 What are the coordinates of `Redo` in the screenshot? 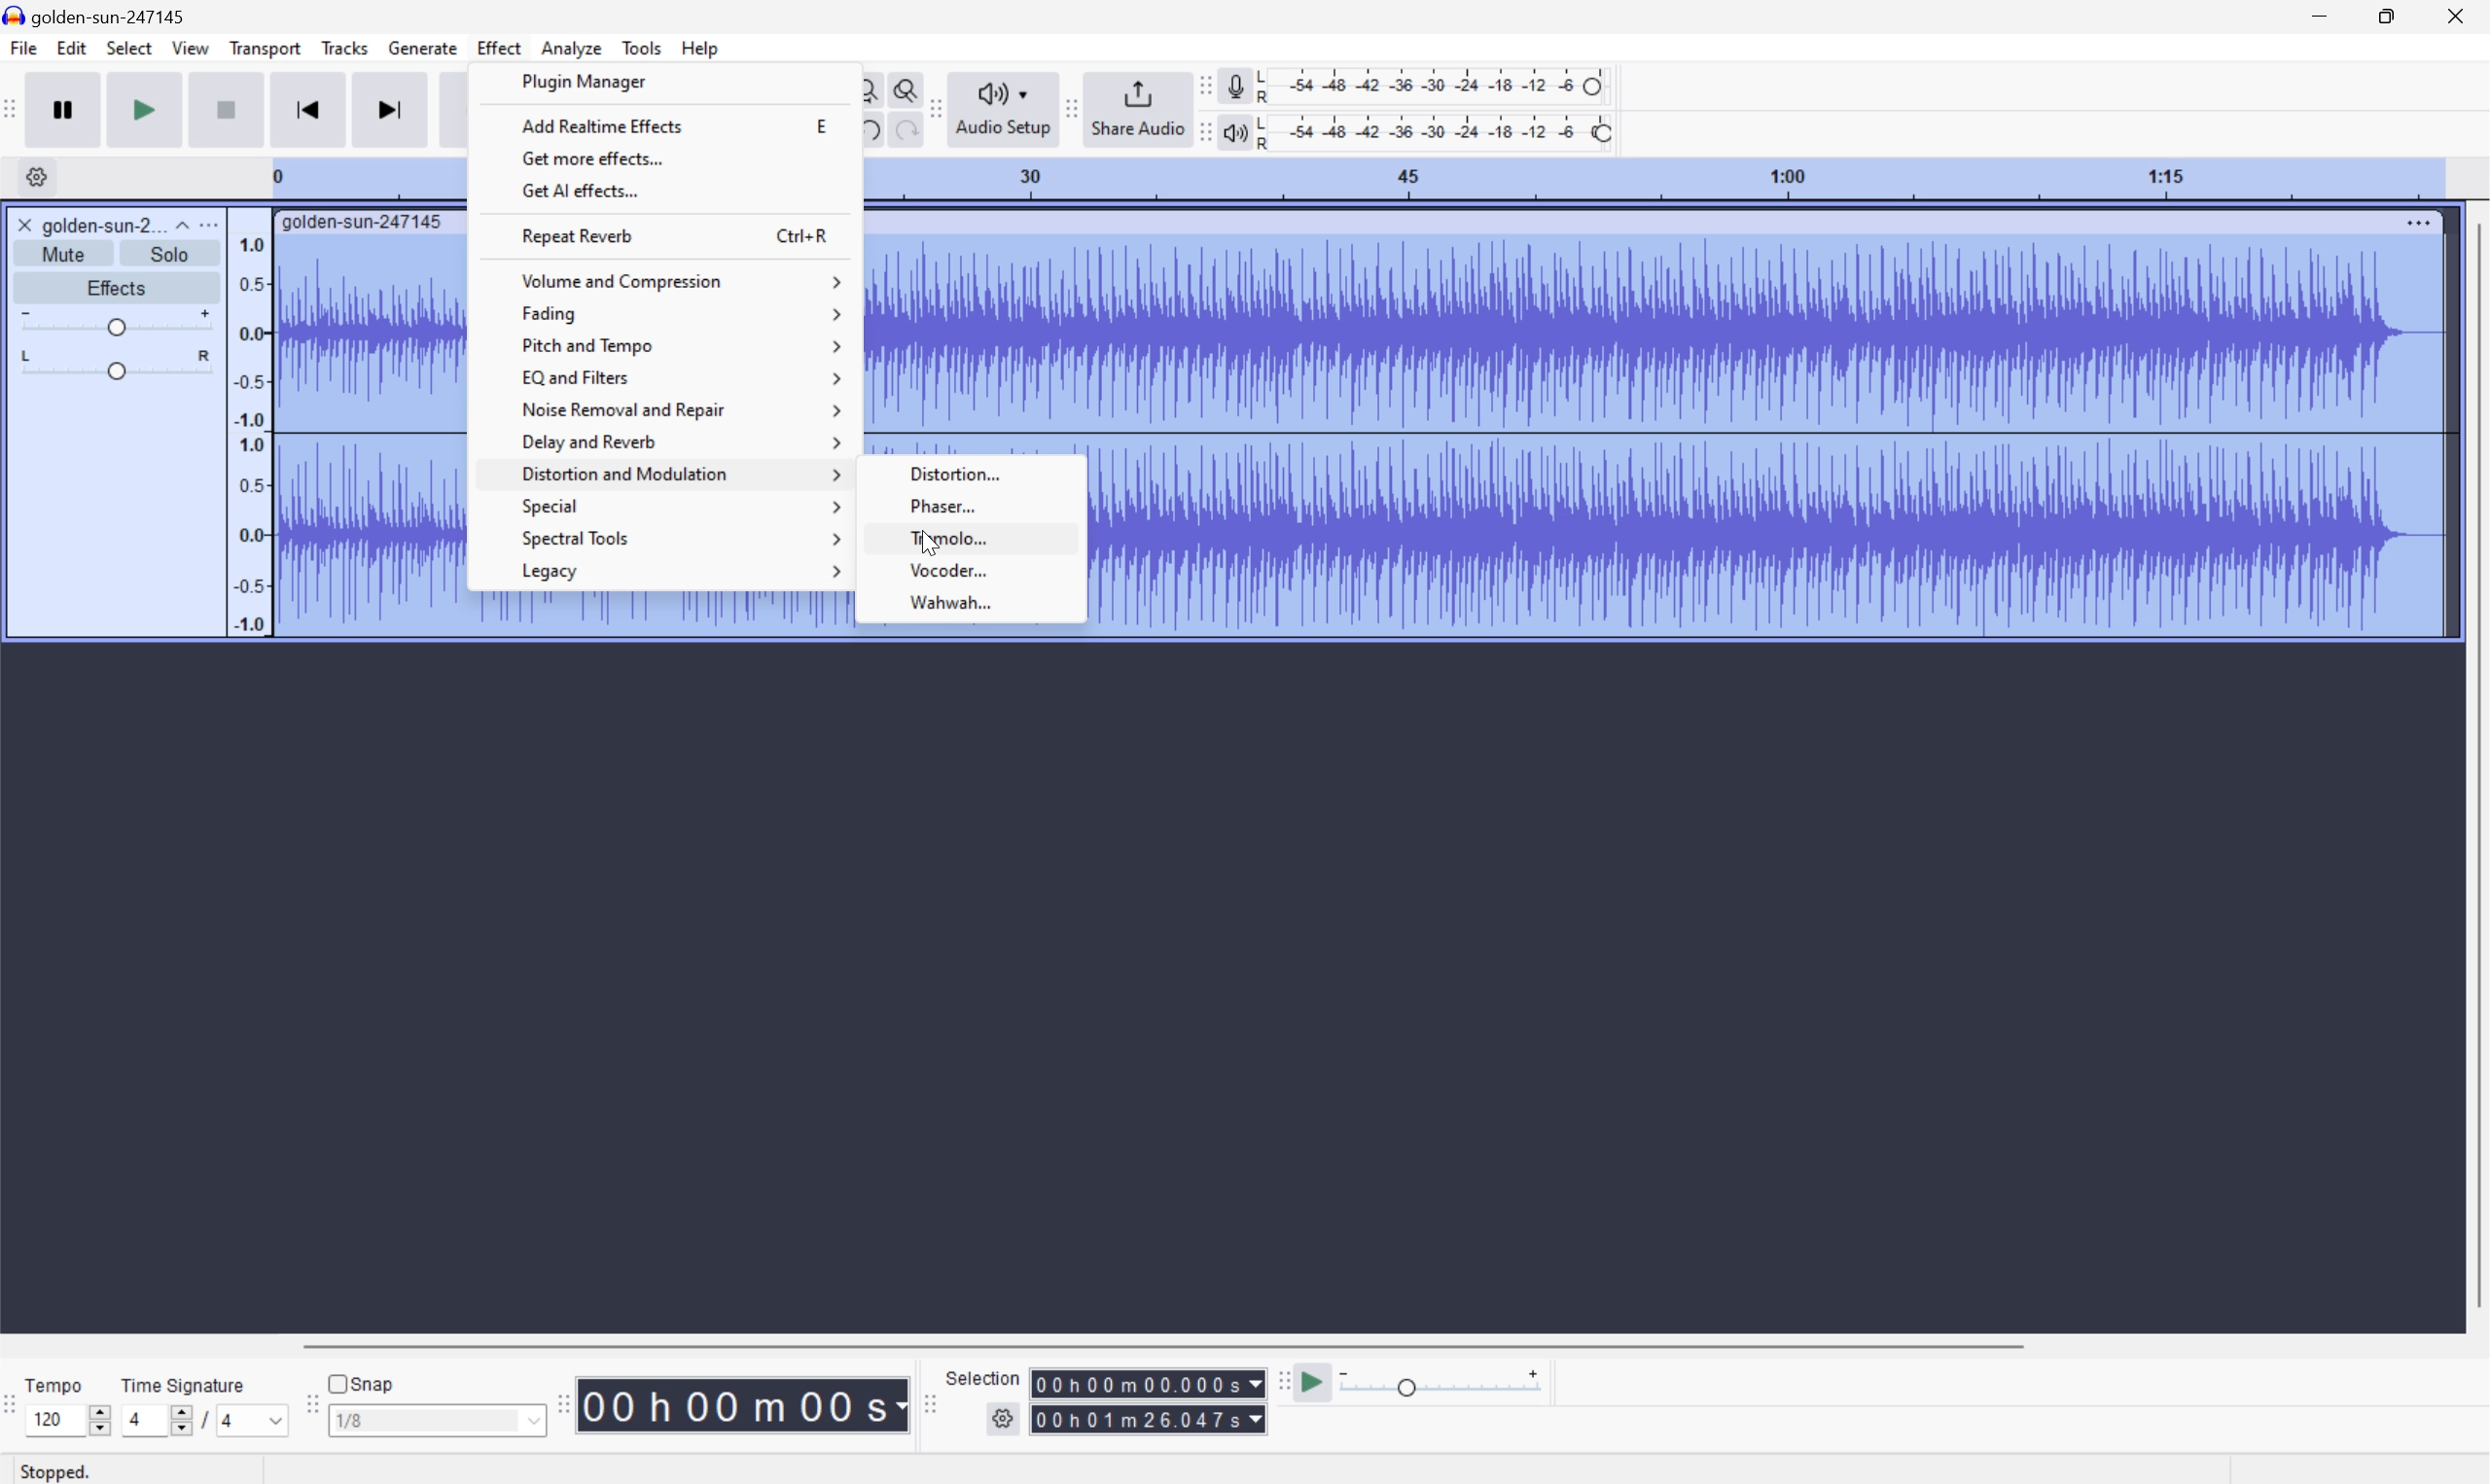 It's located at (904, 132).